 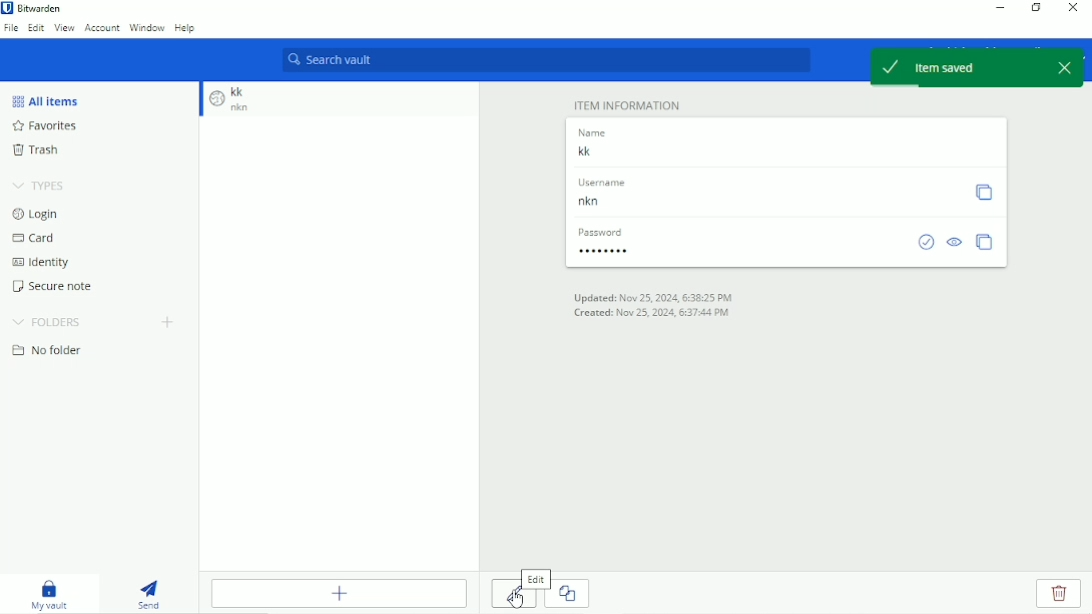 I want to click on Minimize, so click(x=1000, y=9).